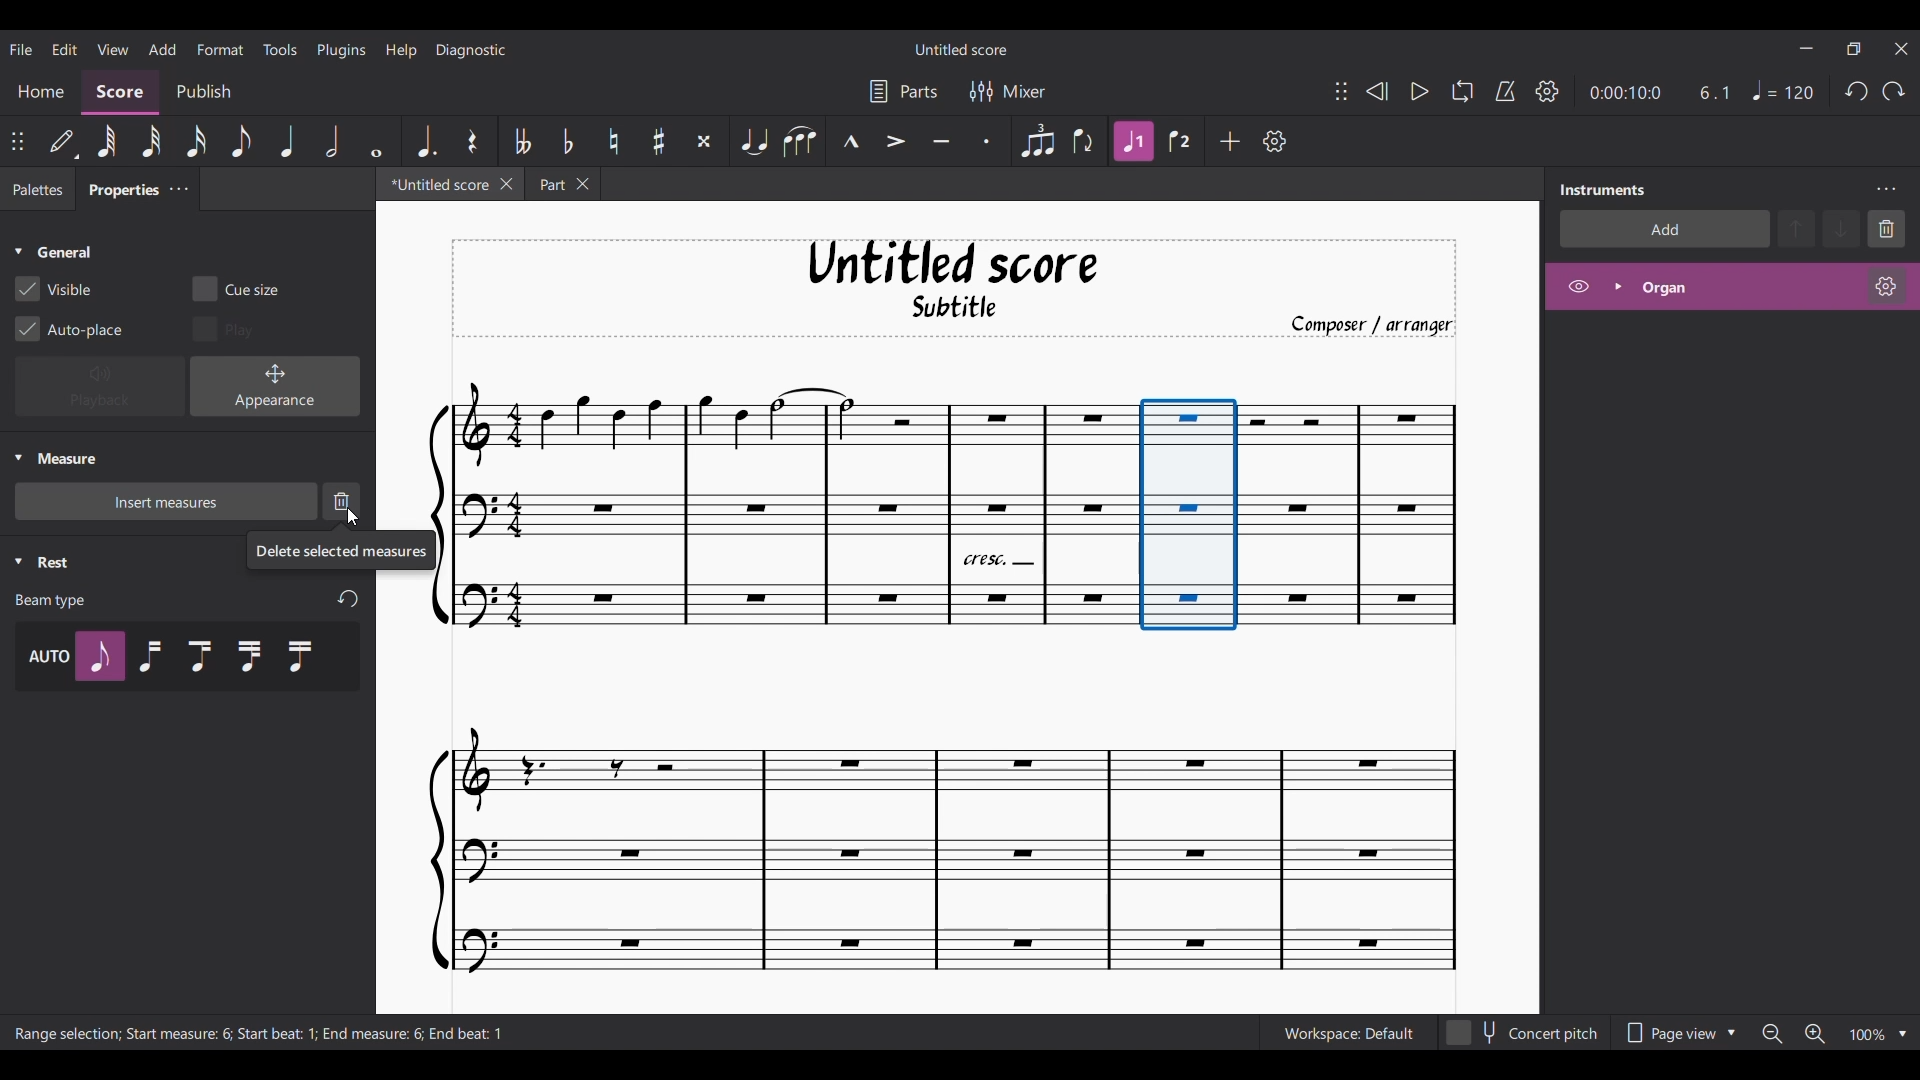 This screenshot has height=1080, width=1920. Describe the element at coordinates (261, 1034) in the screenshot. I see `Description of current selection changed` at that location.